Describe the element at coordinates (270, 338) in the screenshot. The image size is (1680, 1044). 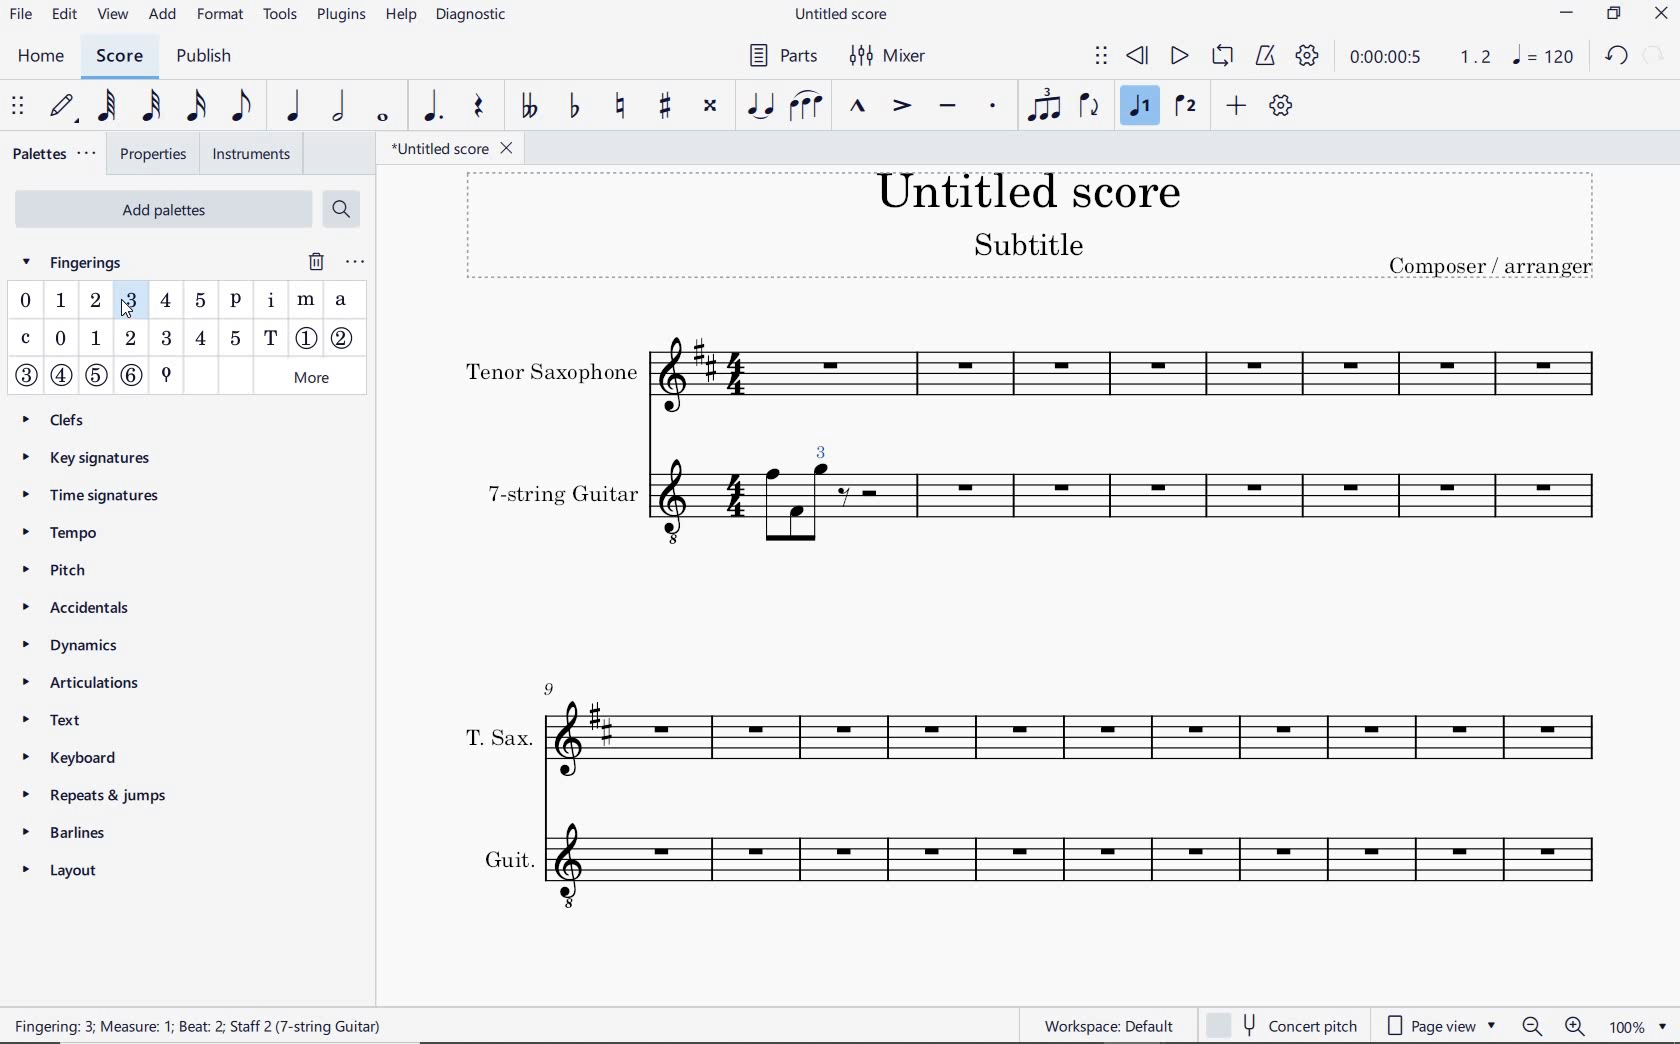
I see `LH Guitar Fingering T` at that location.